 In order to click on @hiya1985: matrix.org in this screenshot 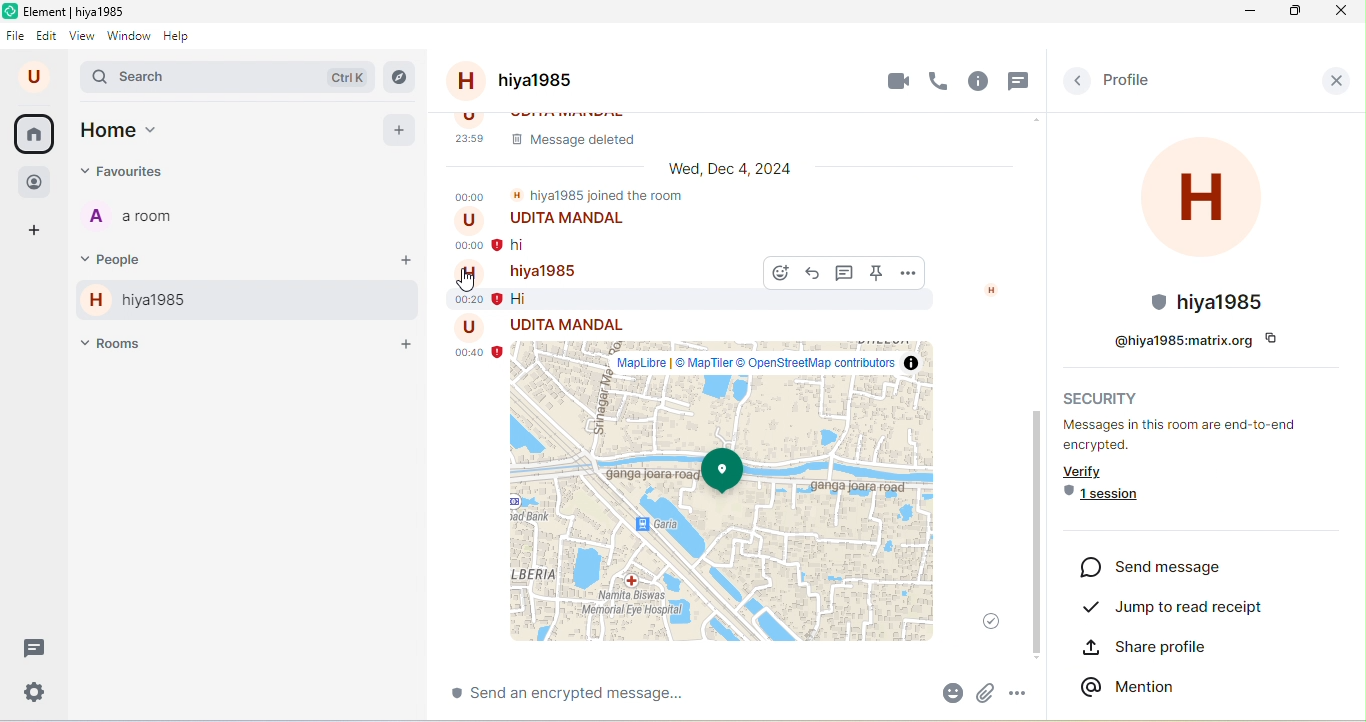, I will do `click(1172, 341)`.